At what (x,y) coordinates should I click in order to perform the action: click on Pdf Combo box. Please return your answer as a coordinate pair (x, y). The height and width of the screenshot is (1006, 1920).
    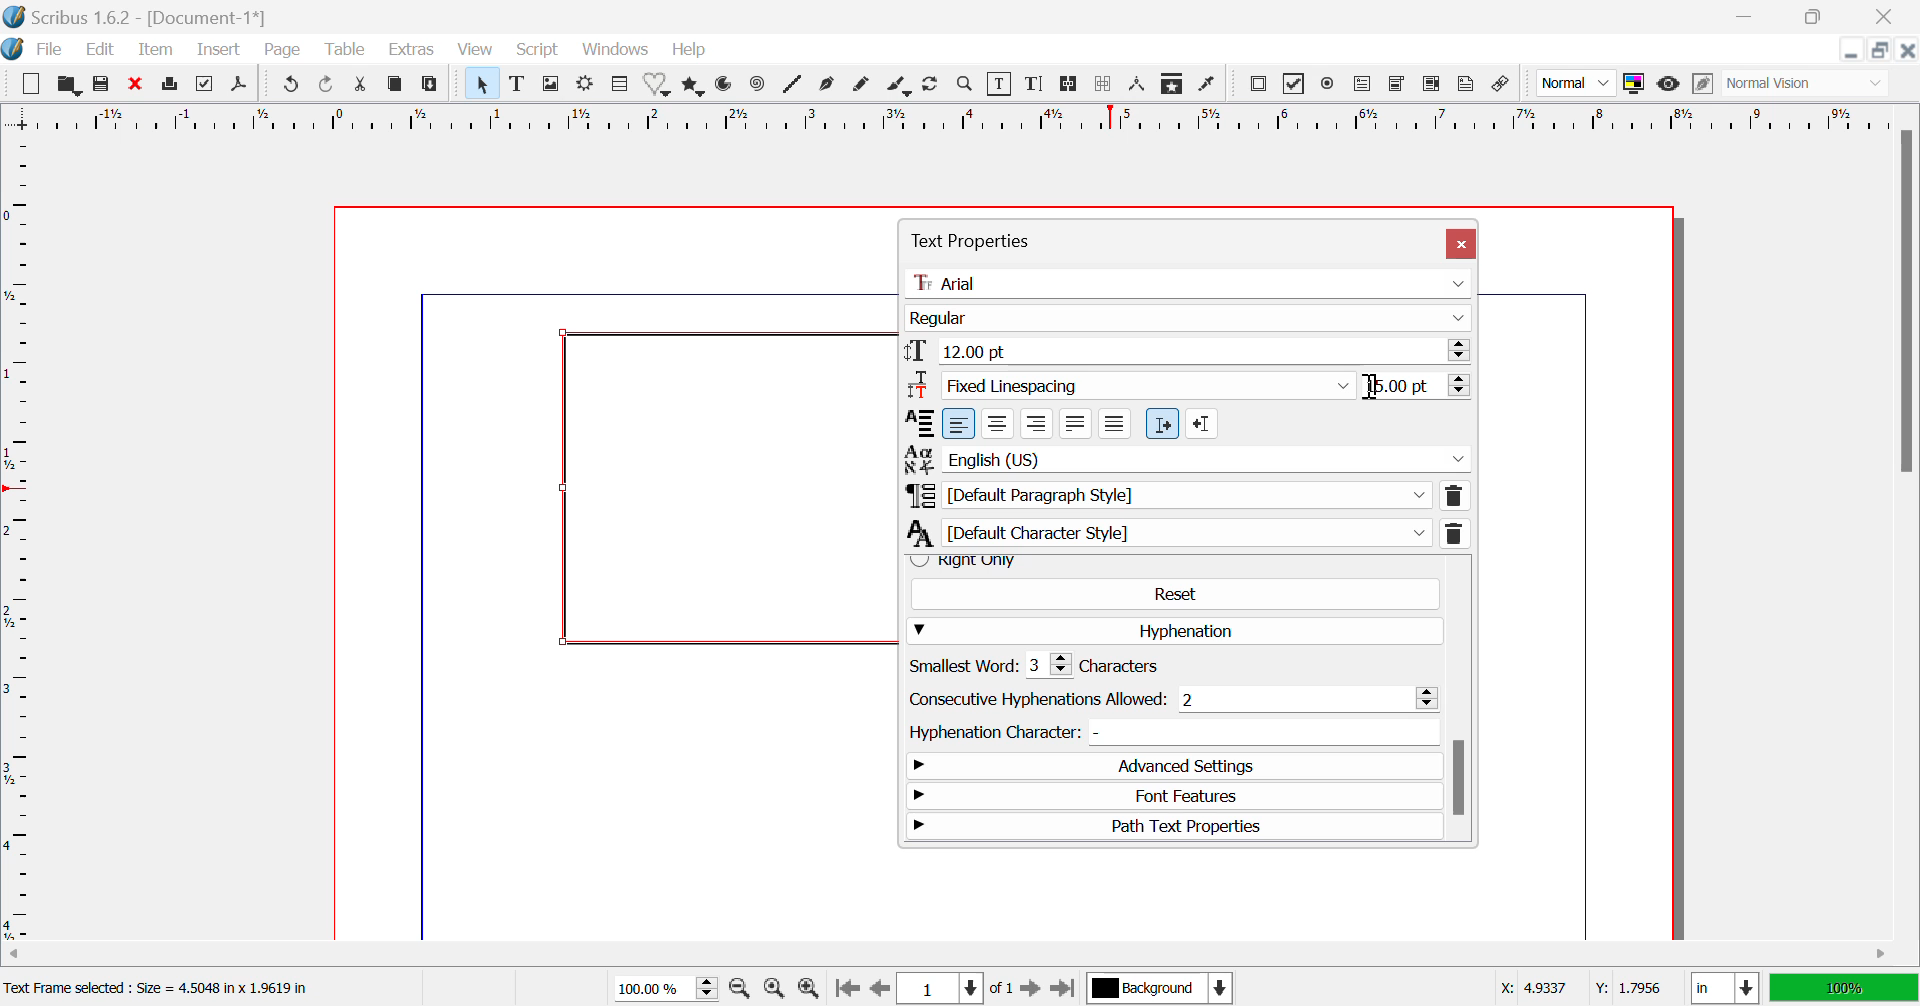
    Looking at the image, I should click on (1398, 86).